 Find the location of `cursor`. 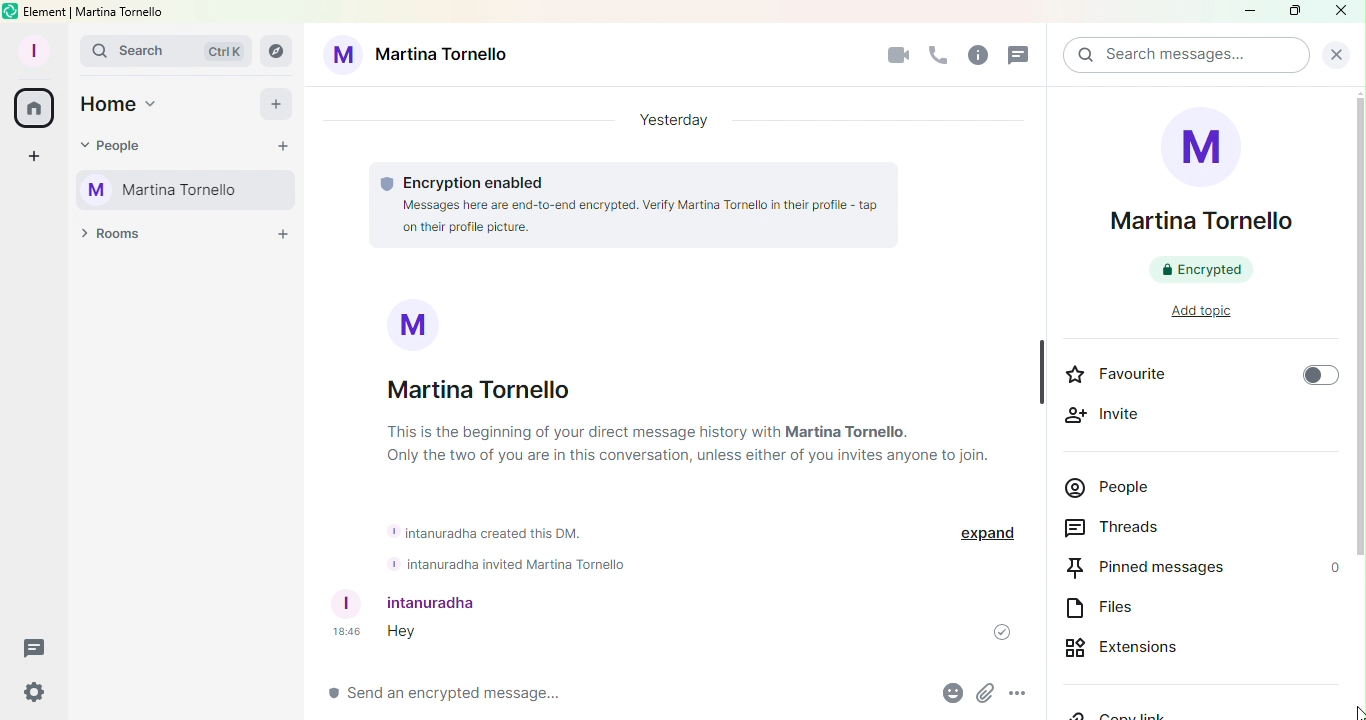

cursor is located at coordinates (1354, 710).